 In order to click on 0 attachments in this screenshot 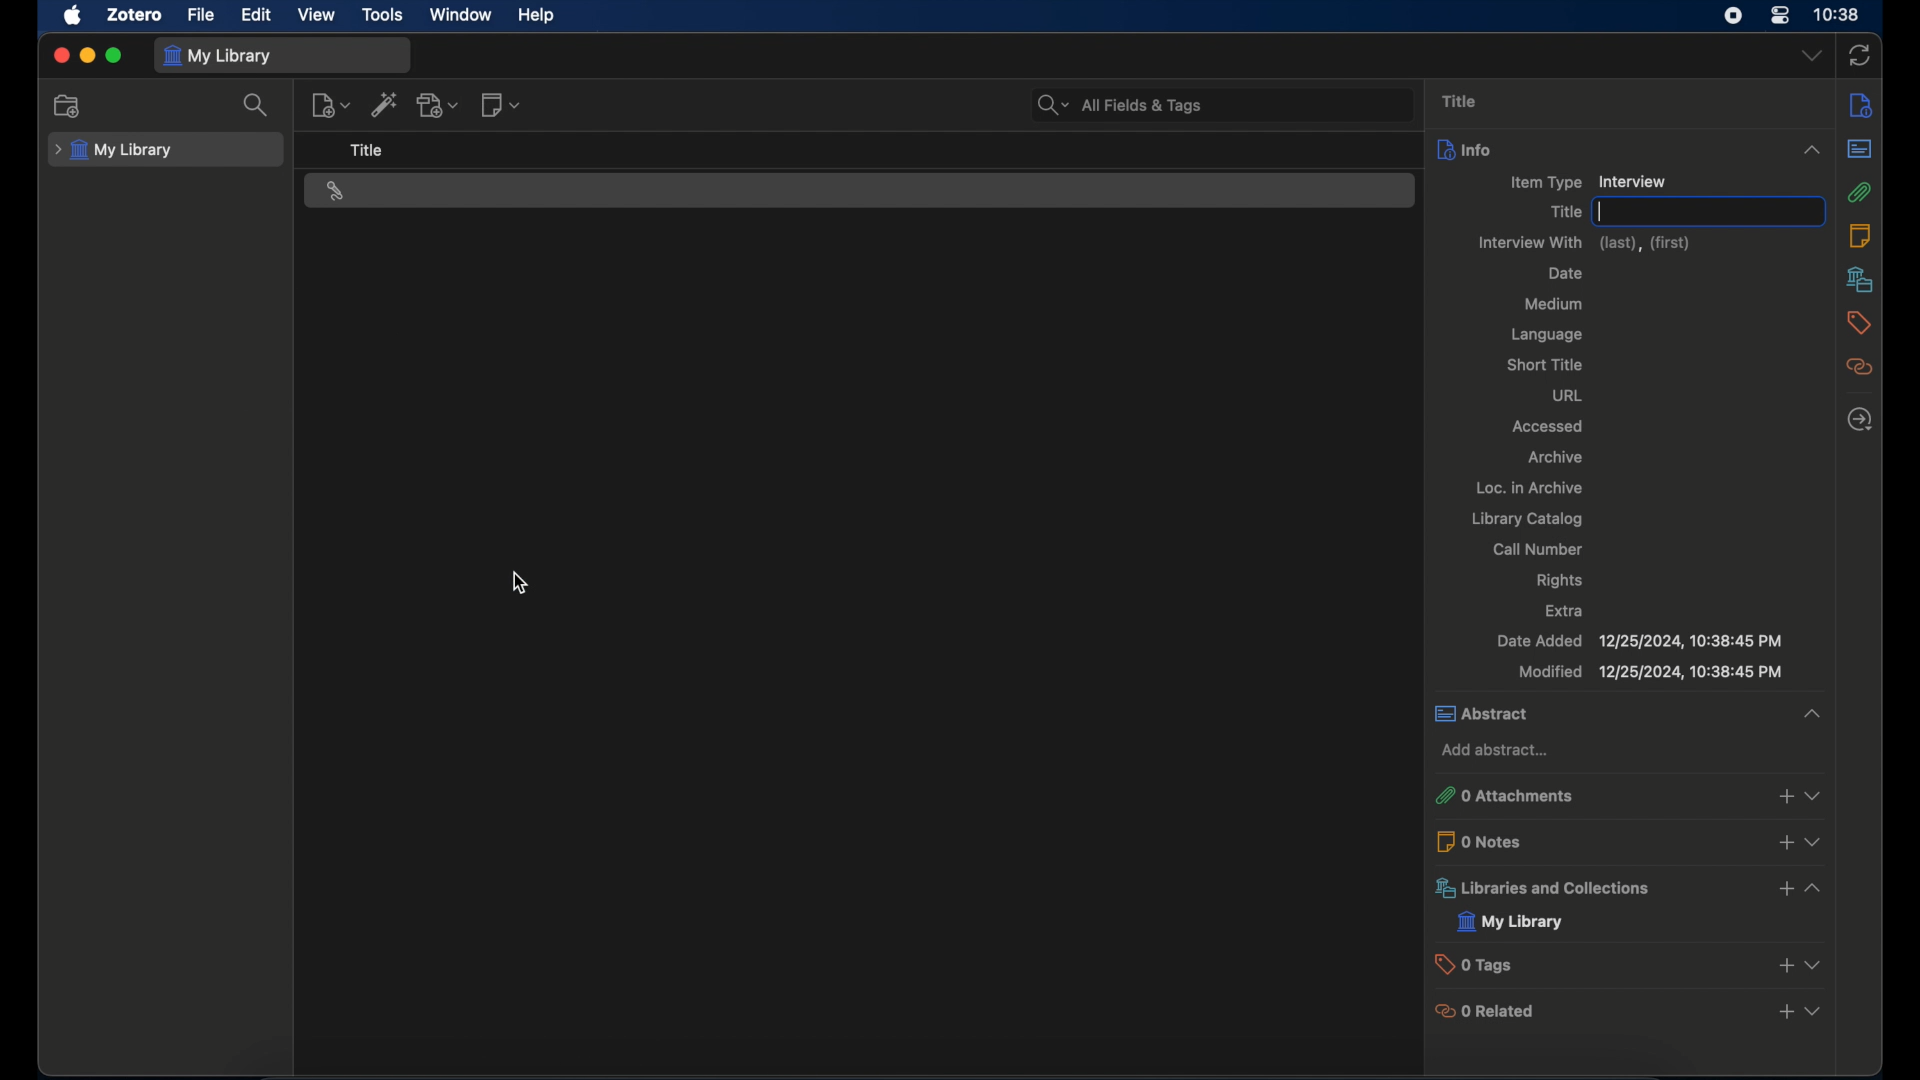, I will do `click(1510, 796)`.